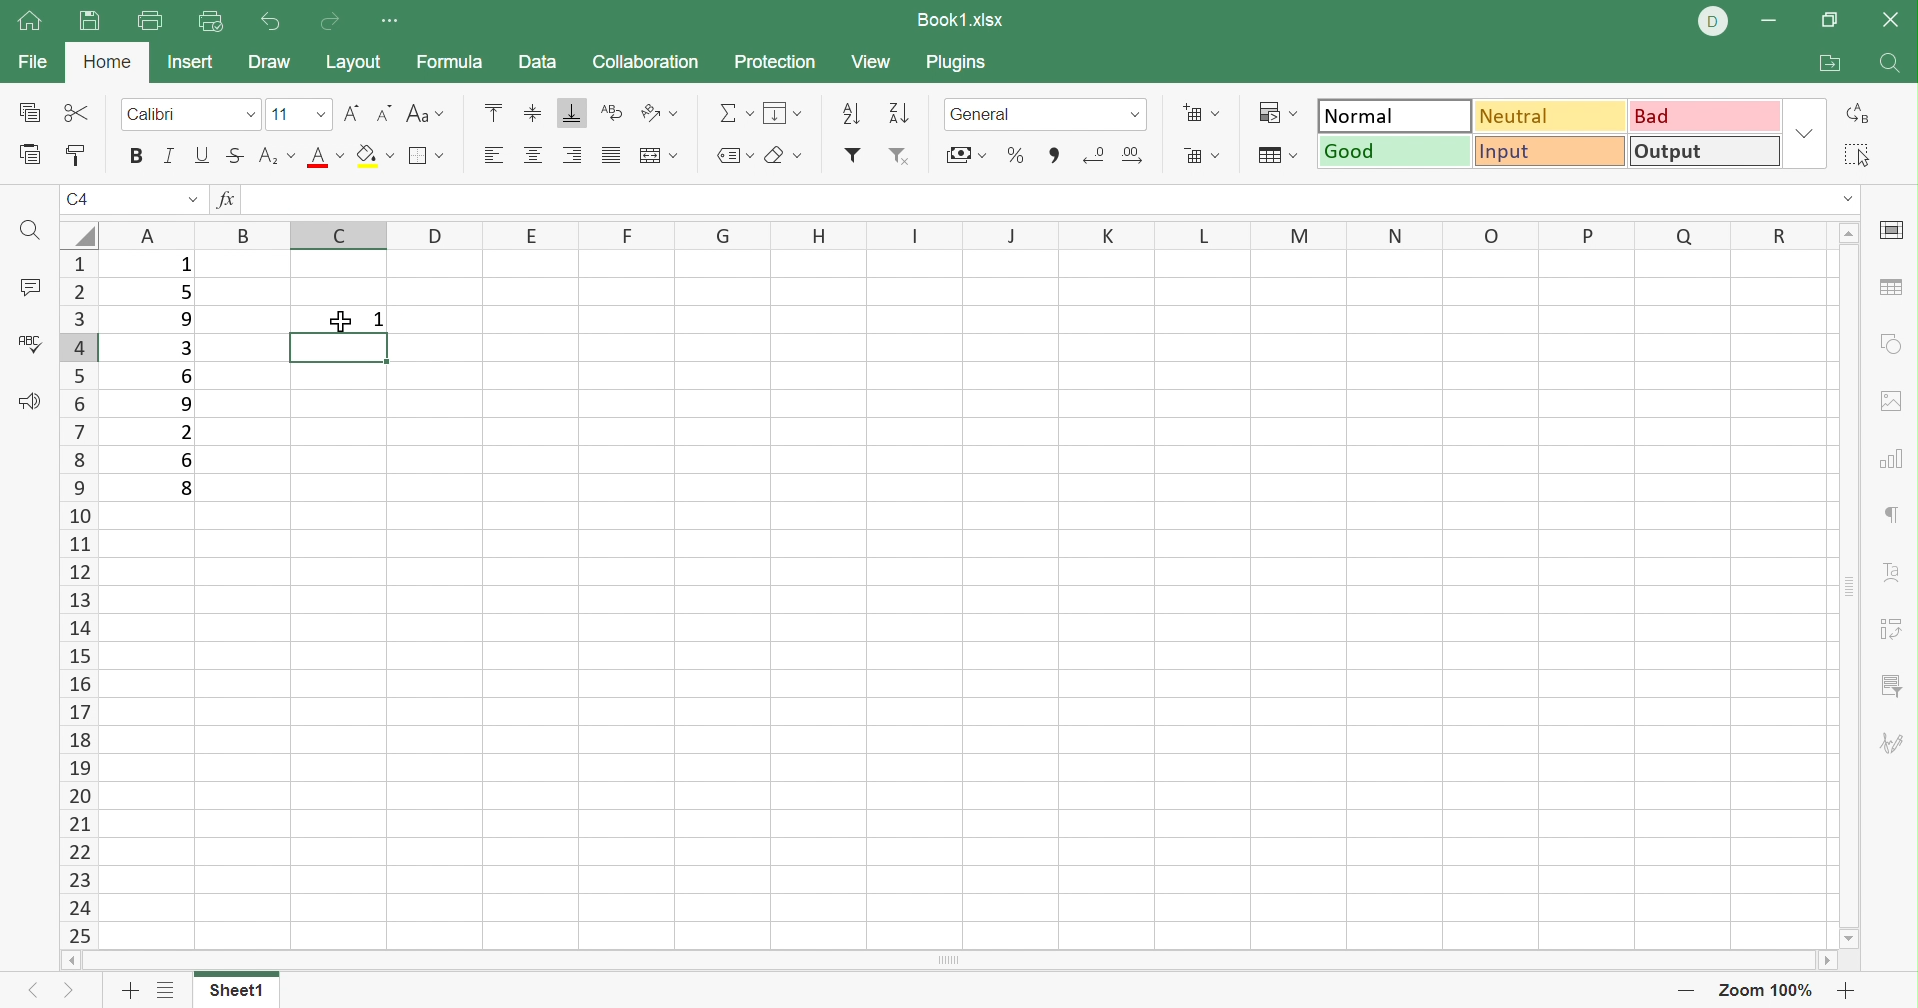 This screenshot has height=1008, width=1918. What do you see at coordinates (496, 111) in the screenshot?
I see `Align Top` at bounding box center [496, 111].